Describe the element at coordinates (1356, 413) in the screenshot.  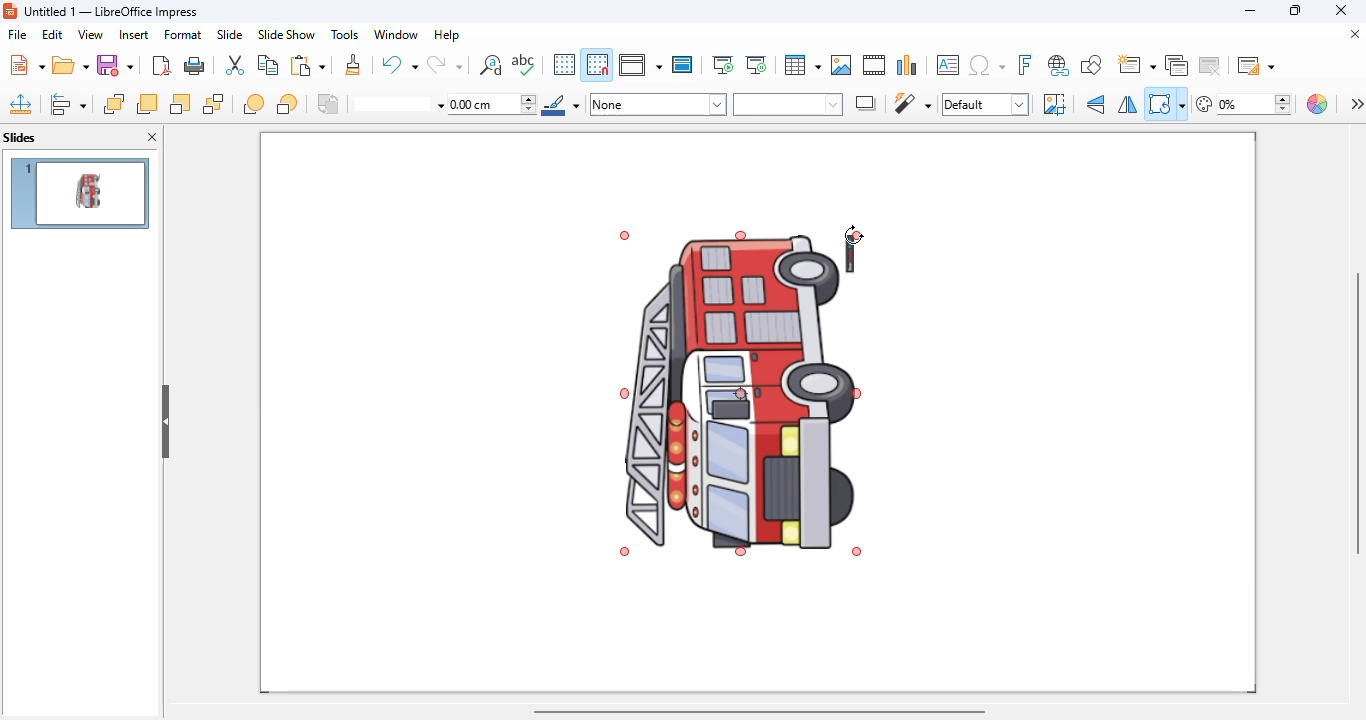
I see `vertical scroll bar` at that location.